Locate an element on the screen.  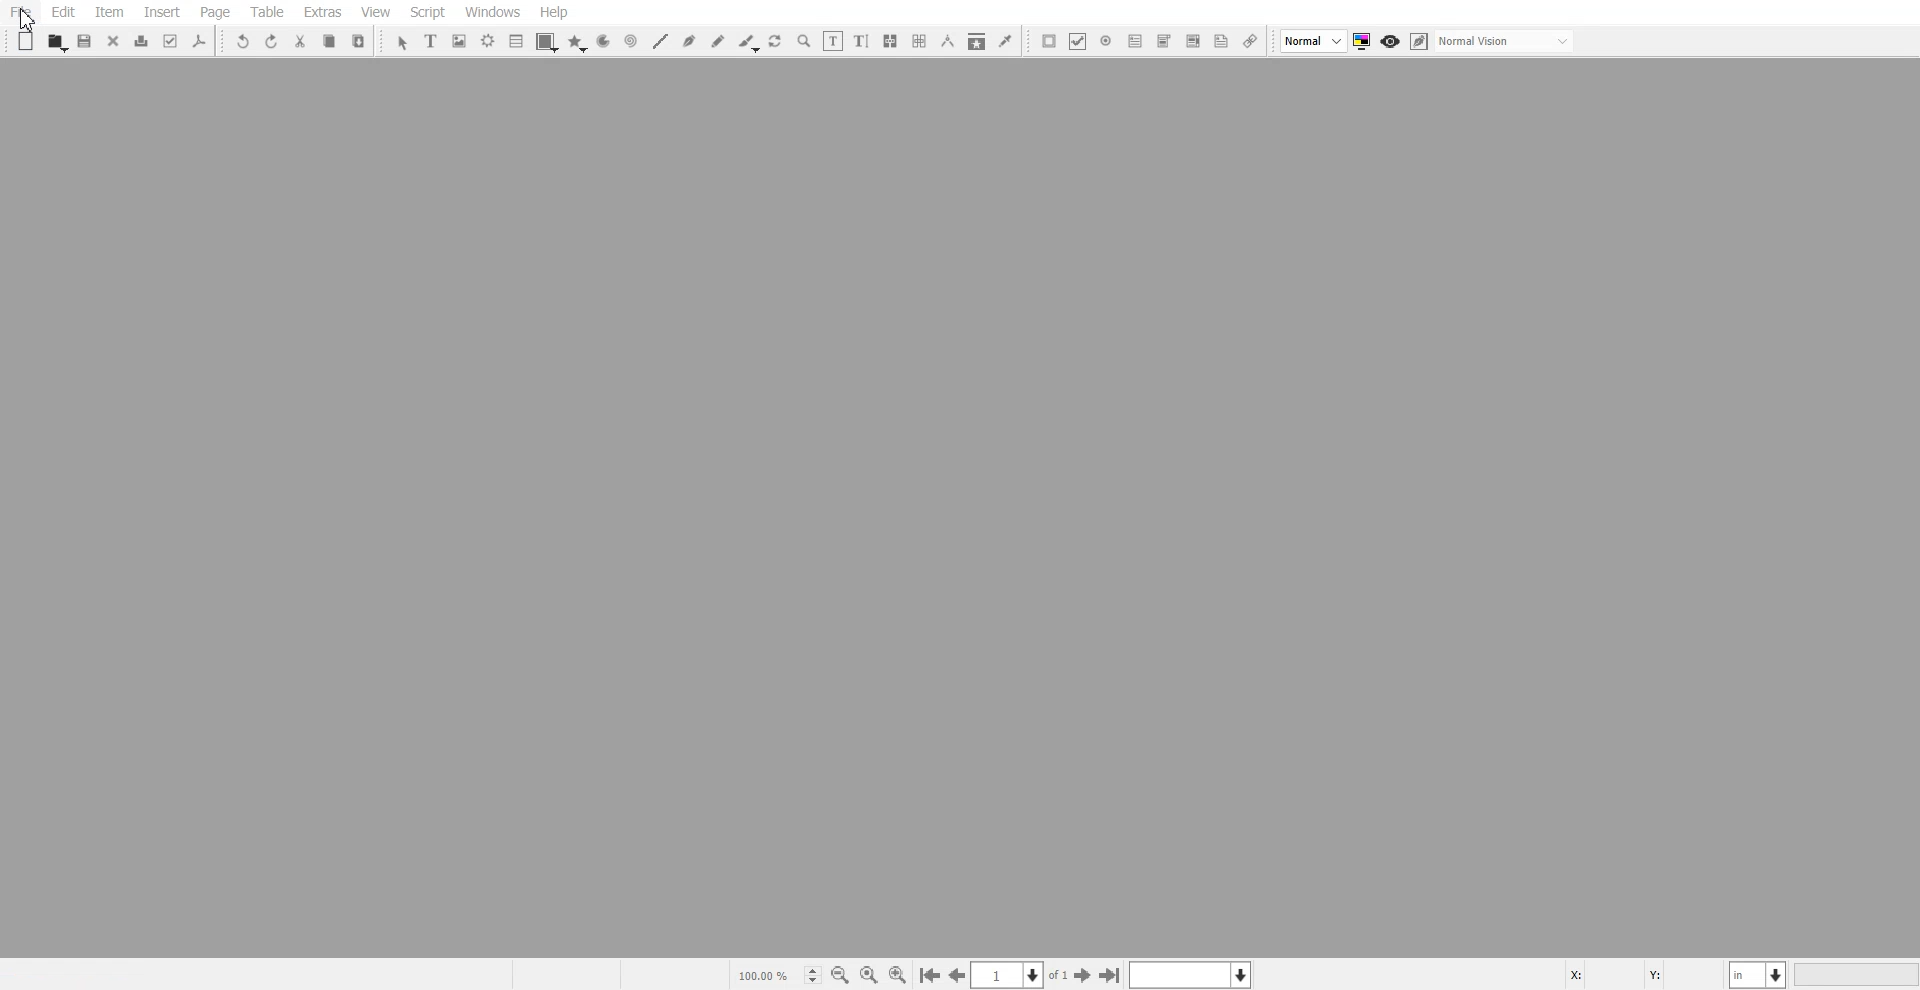
Item is located at coordinates (109, 13).